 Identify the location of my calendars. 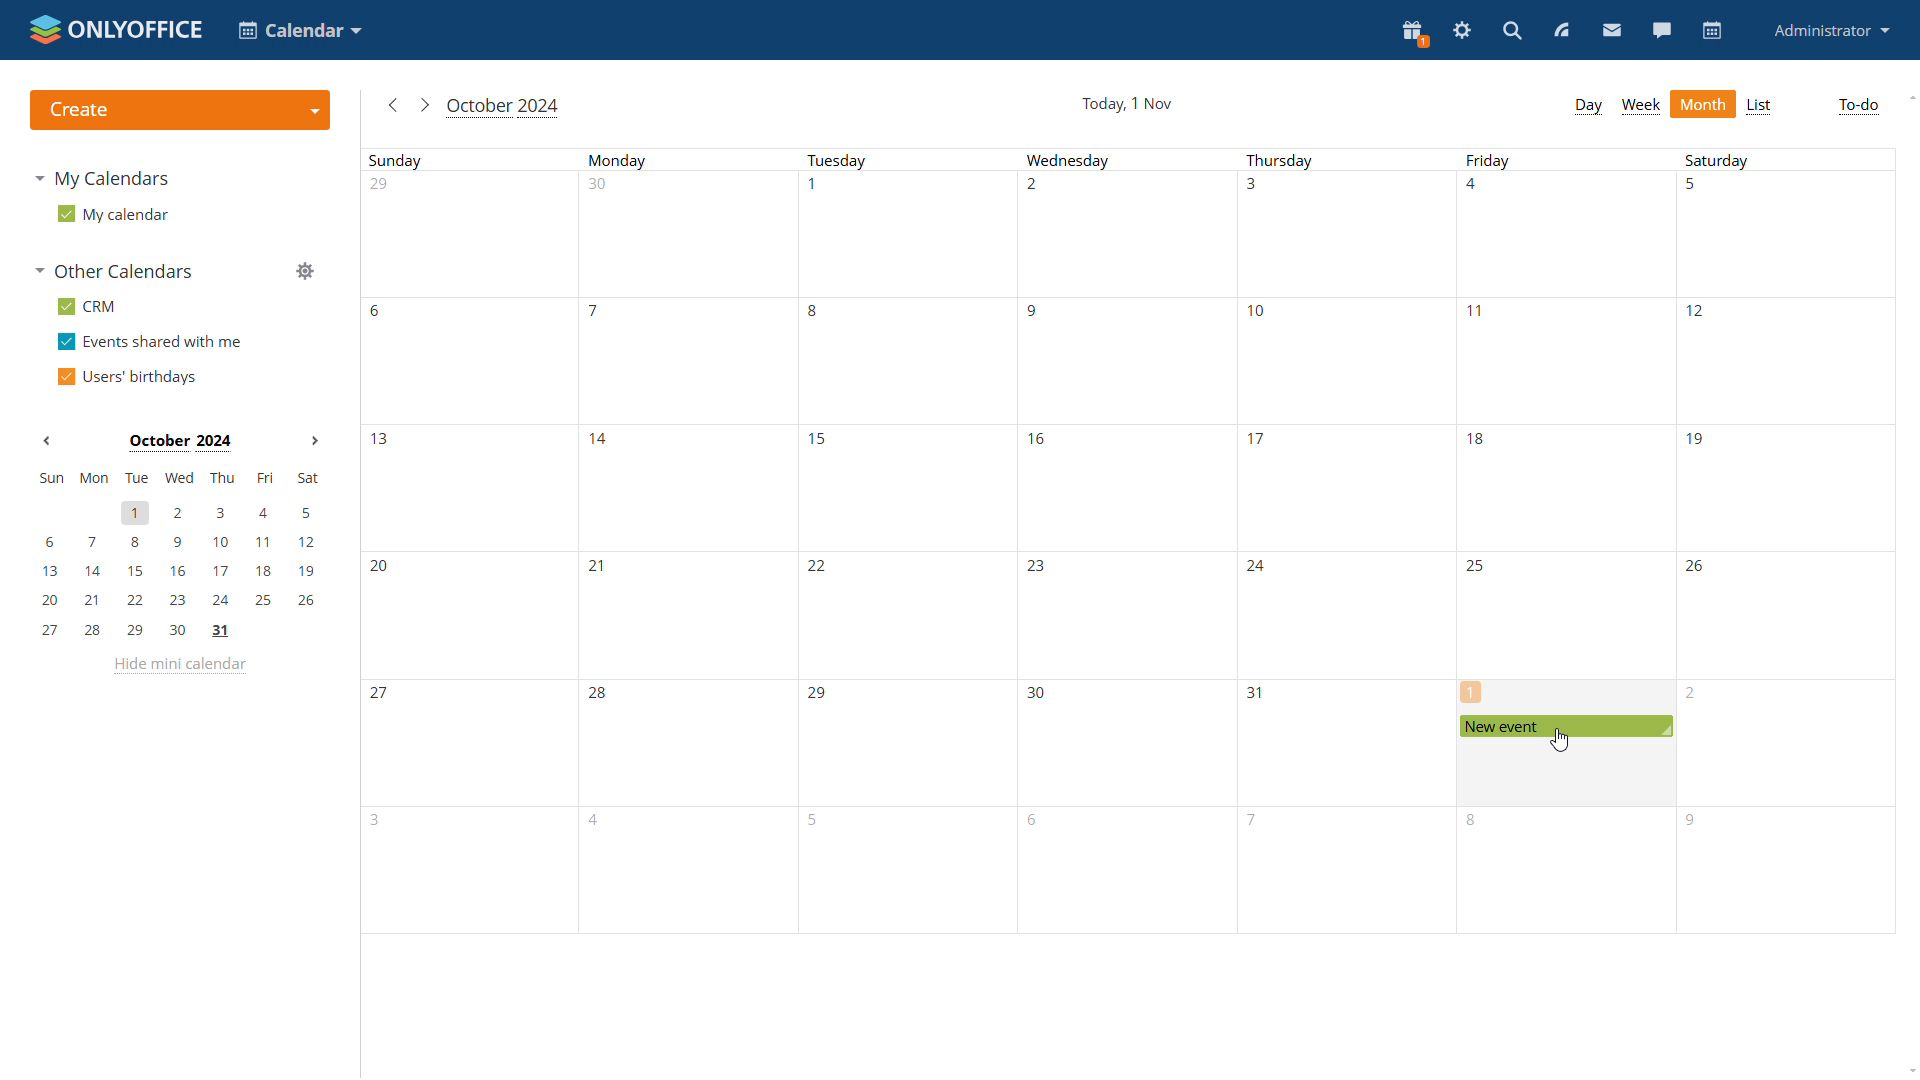
(110, 181).